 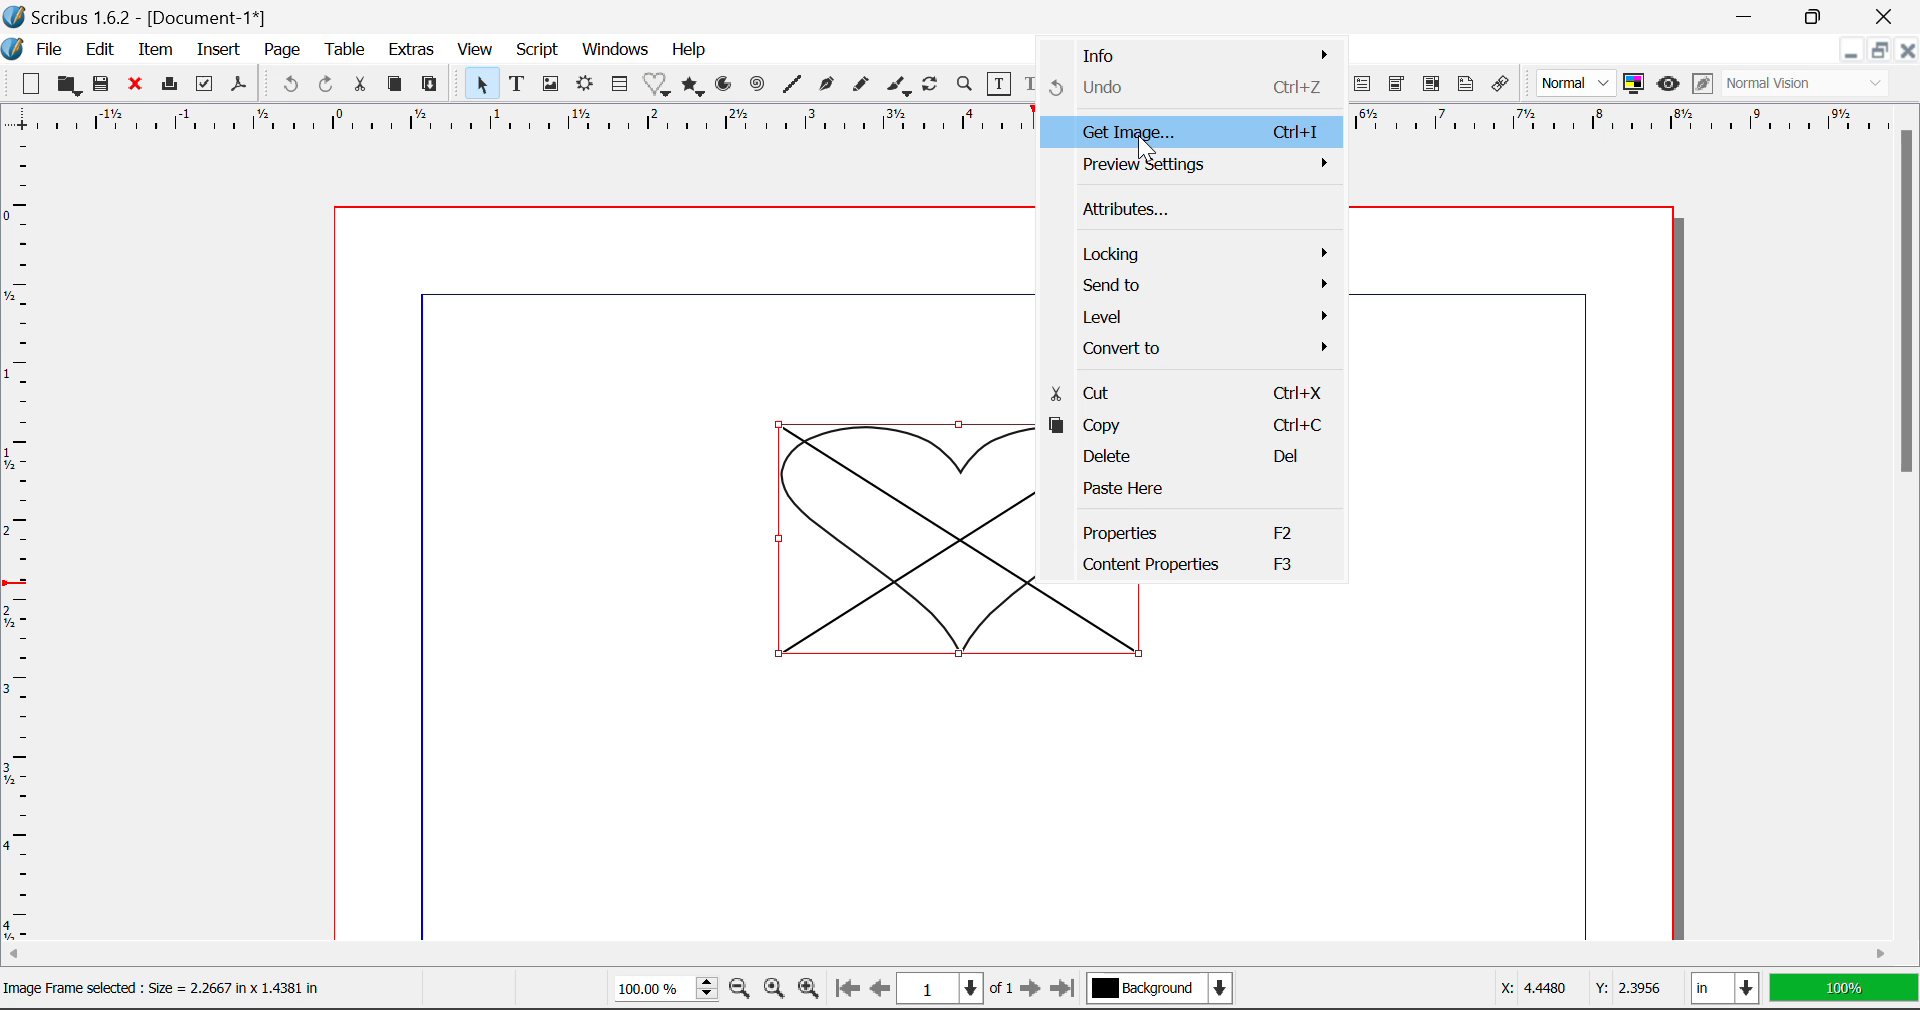 I want to click on Preview Mode, so click(x=1669, y=86).